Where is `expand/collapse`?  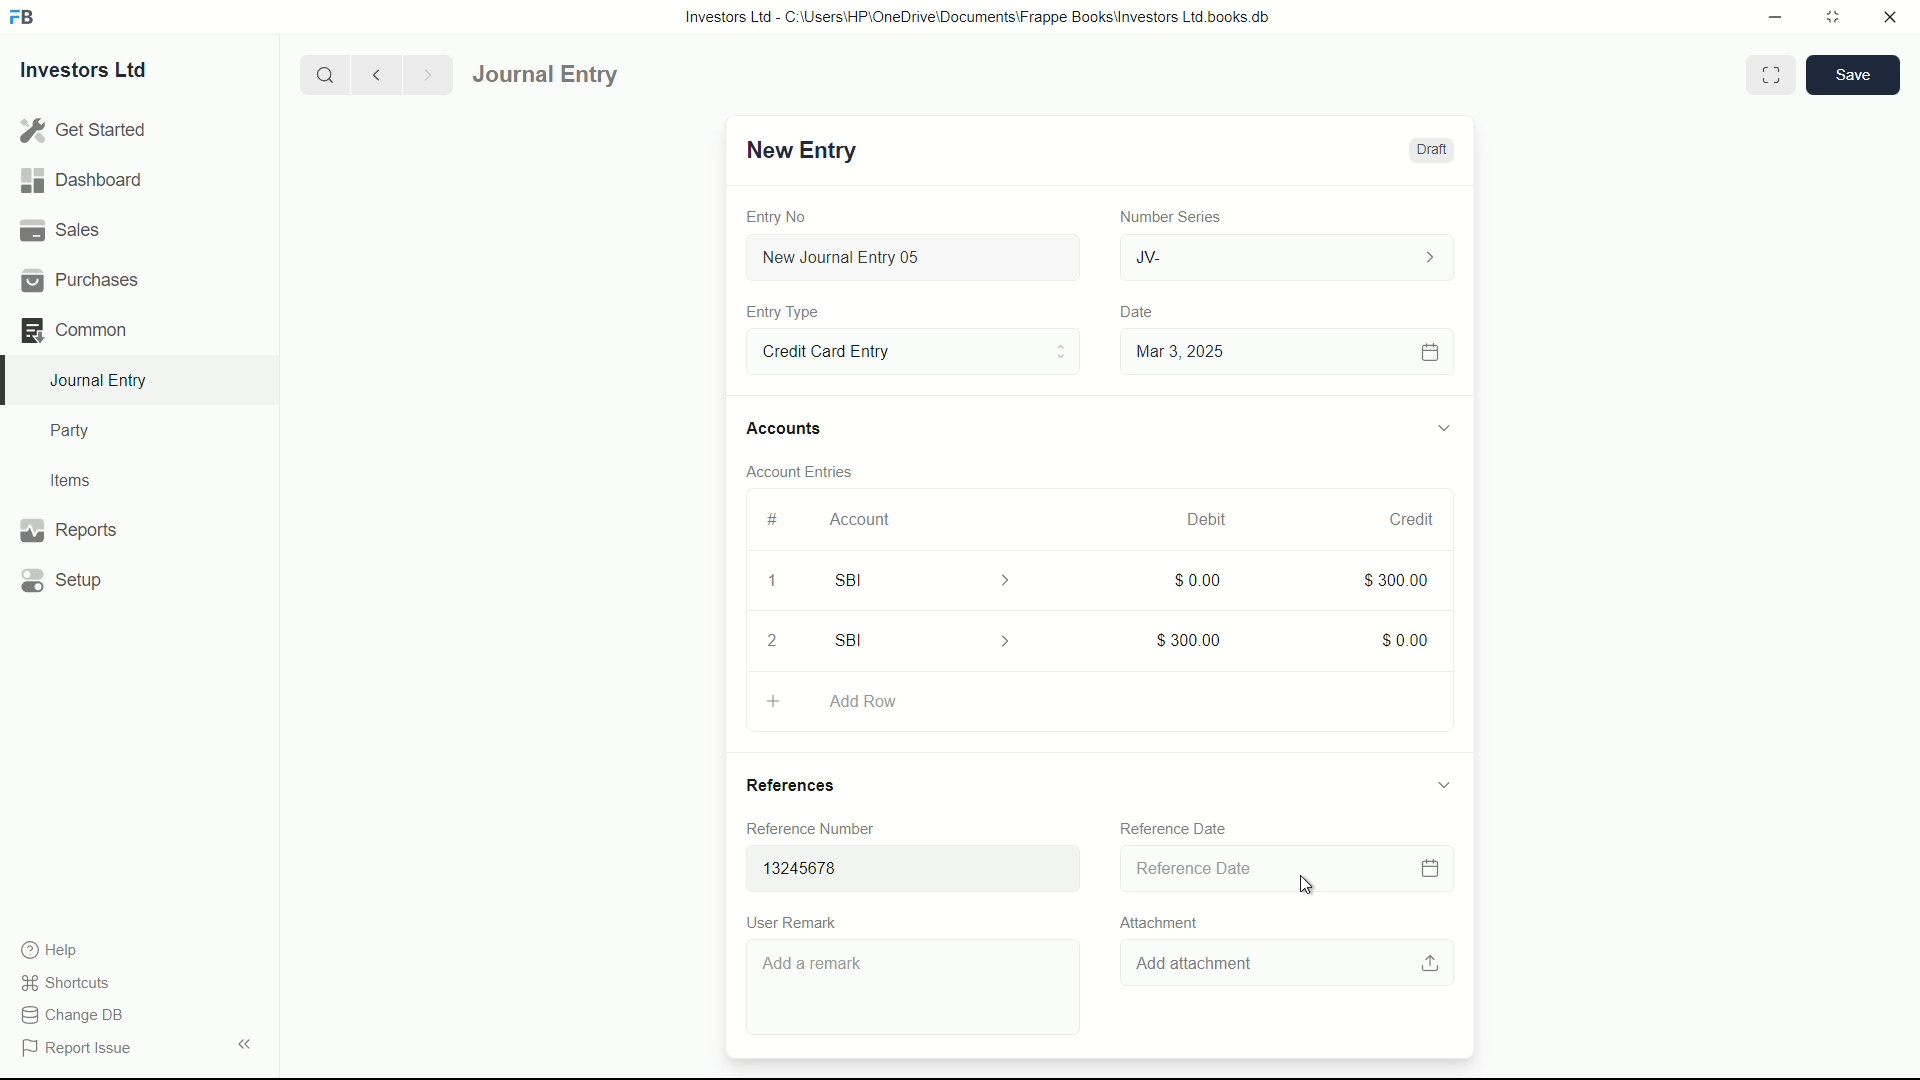
expand/collapse is located at coordinates (1442, 783).